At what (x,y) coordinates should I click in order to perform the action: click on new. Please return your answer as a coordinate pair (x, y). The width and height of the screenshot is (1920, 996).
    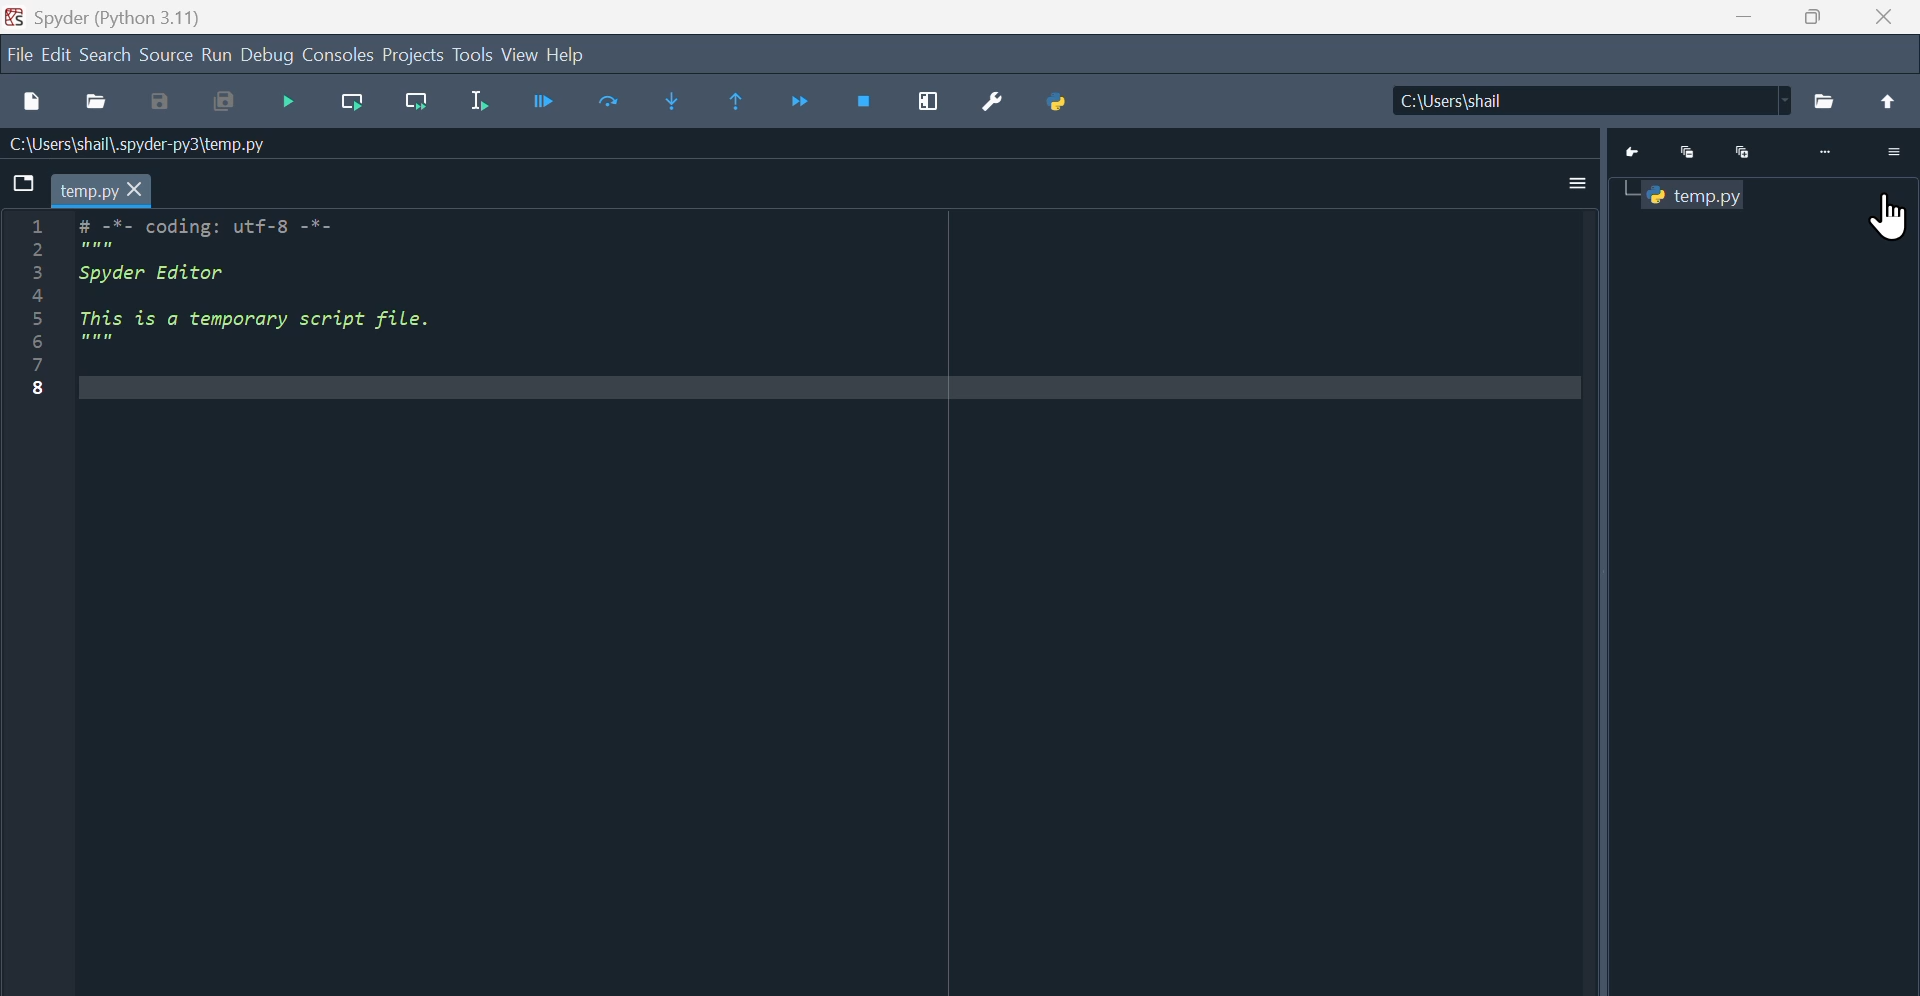
    Looking at the image, I should click on (30, 102).